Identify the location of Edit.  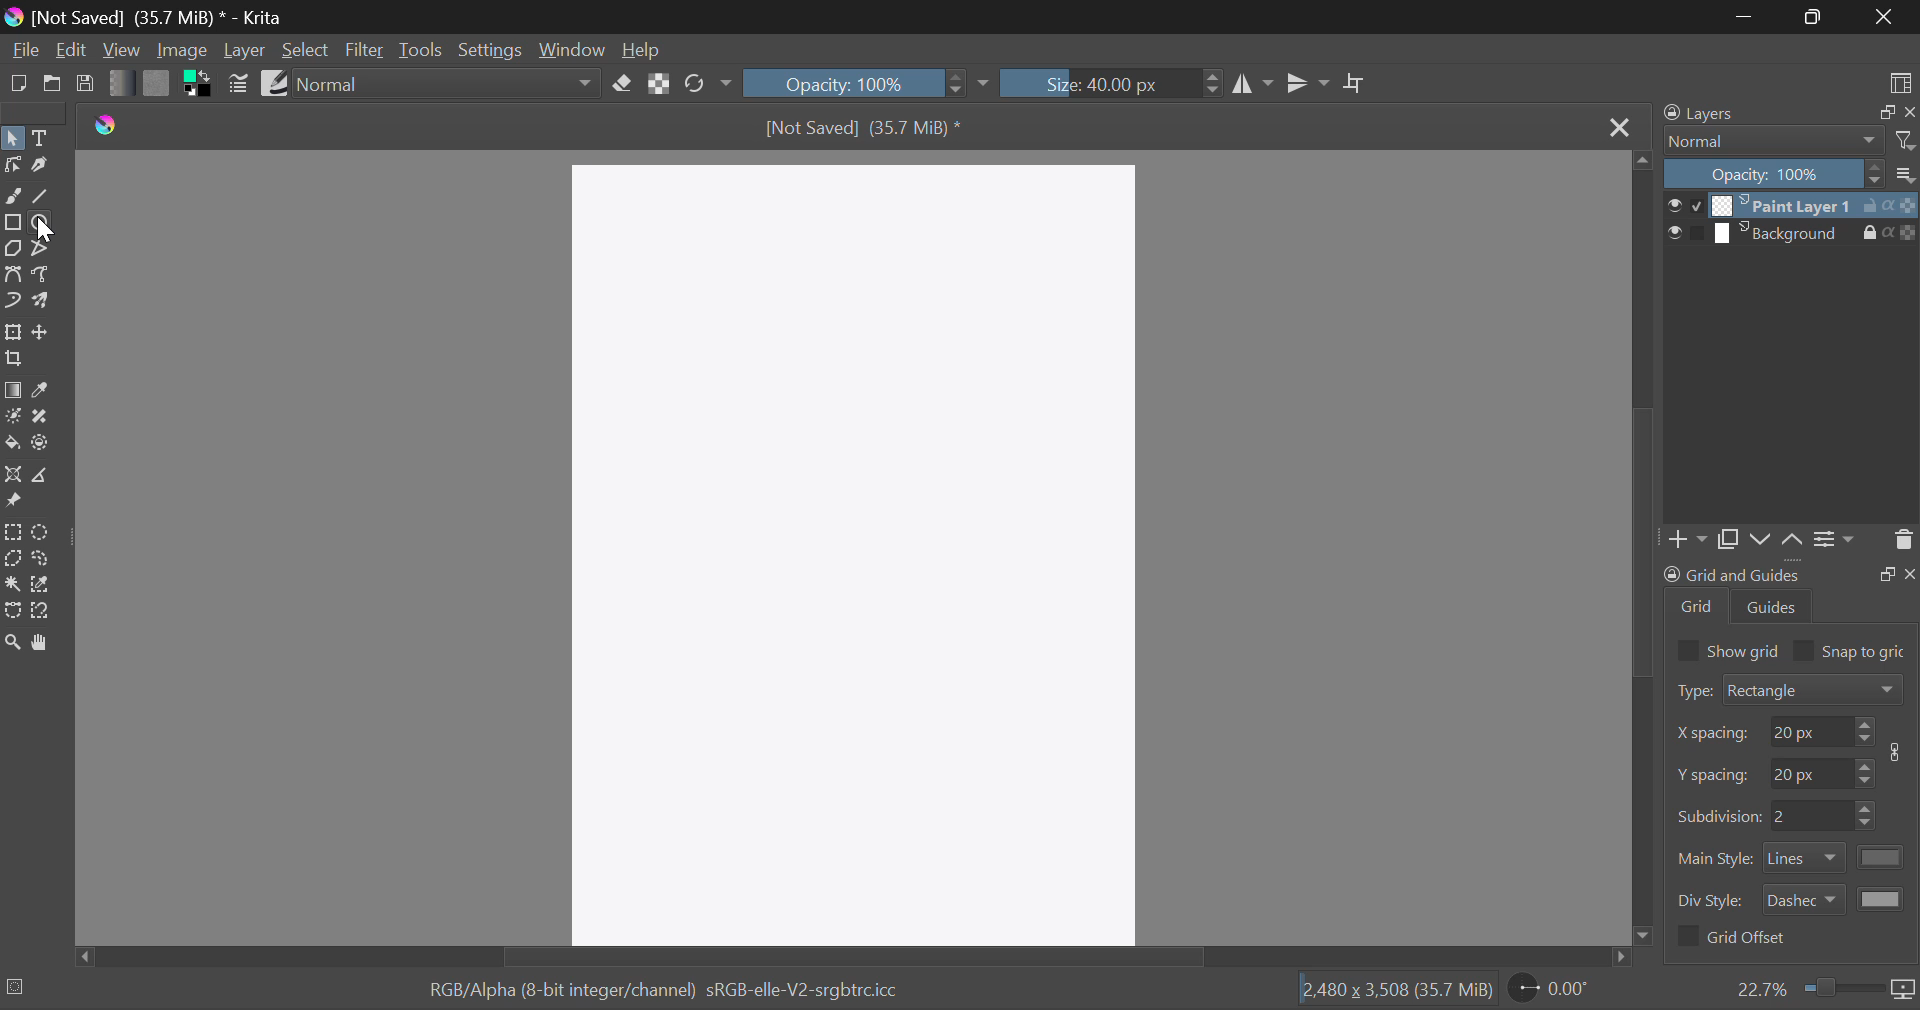
(72, 50).